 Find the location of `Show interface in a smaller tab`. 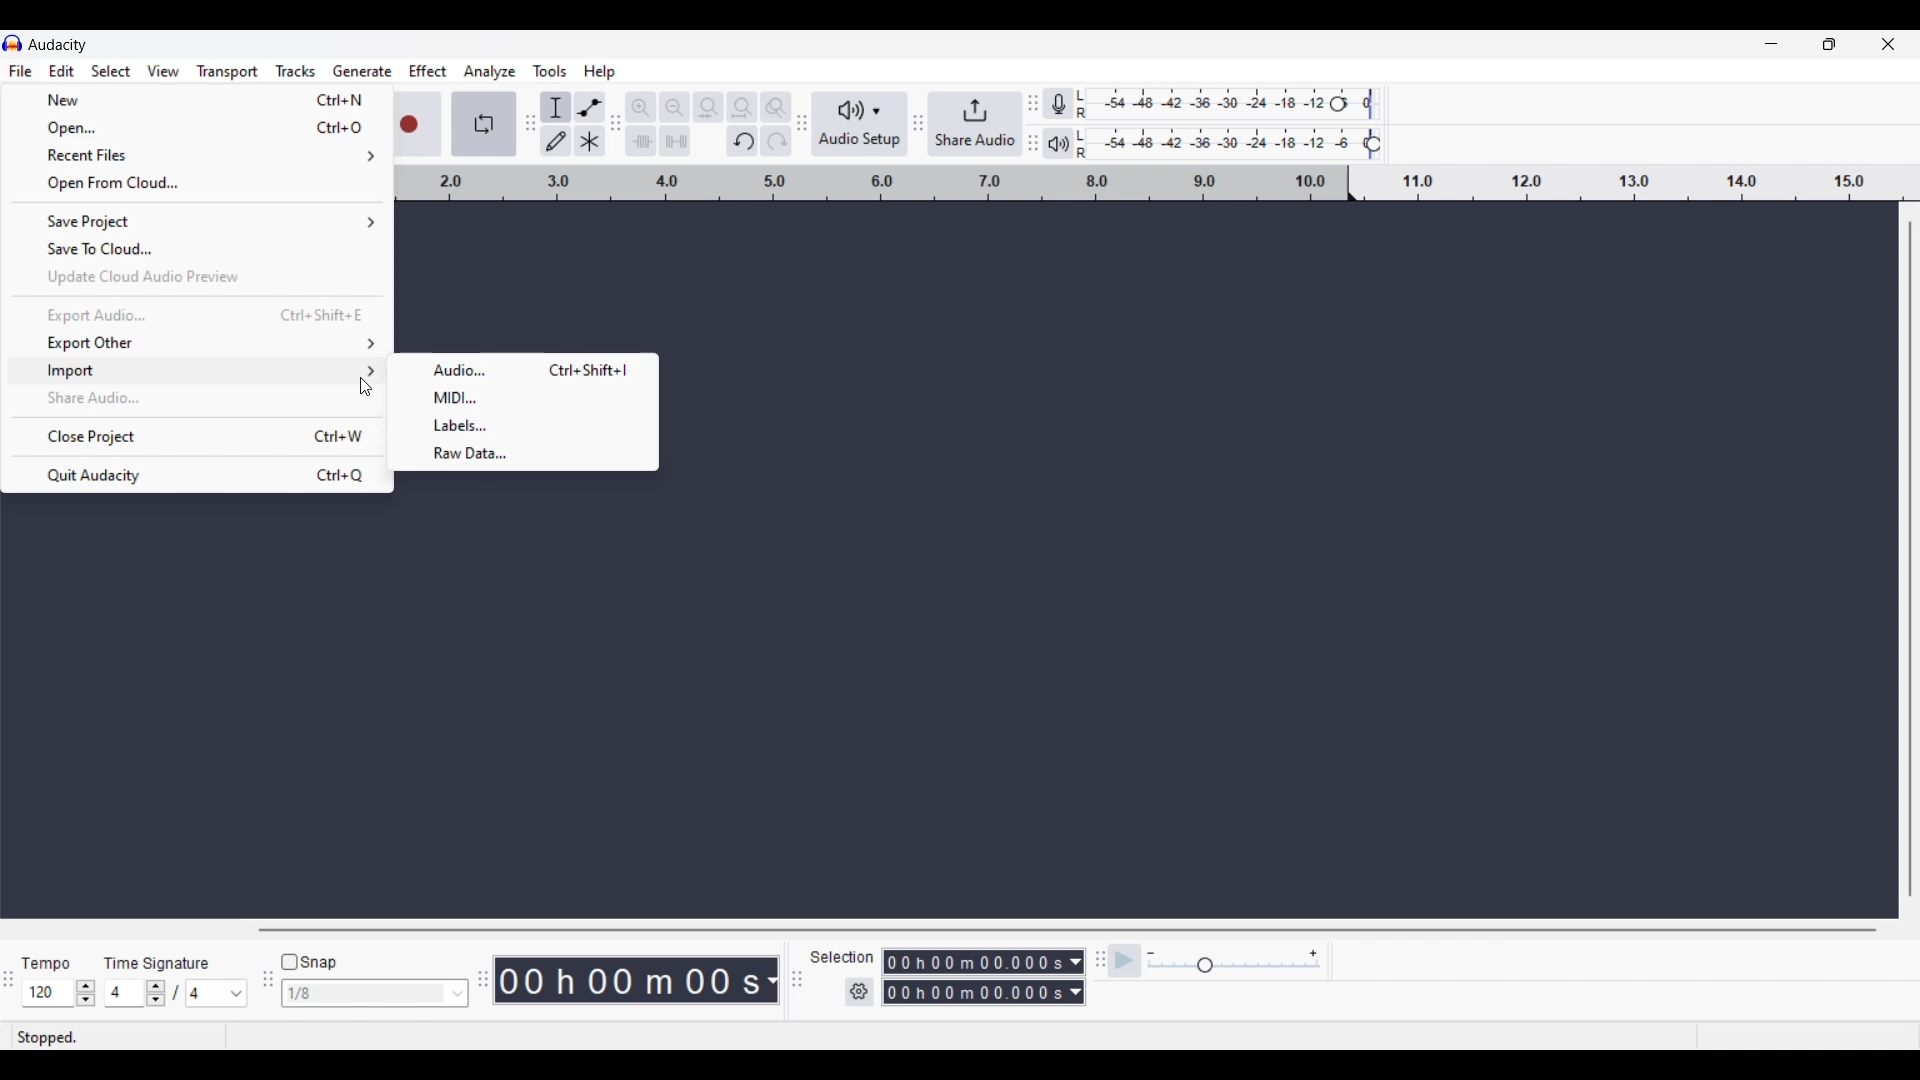

Show interface in a smaller tab is located at coordinates (1829, 44).